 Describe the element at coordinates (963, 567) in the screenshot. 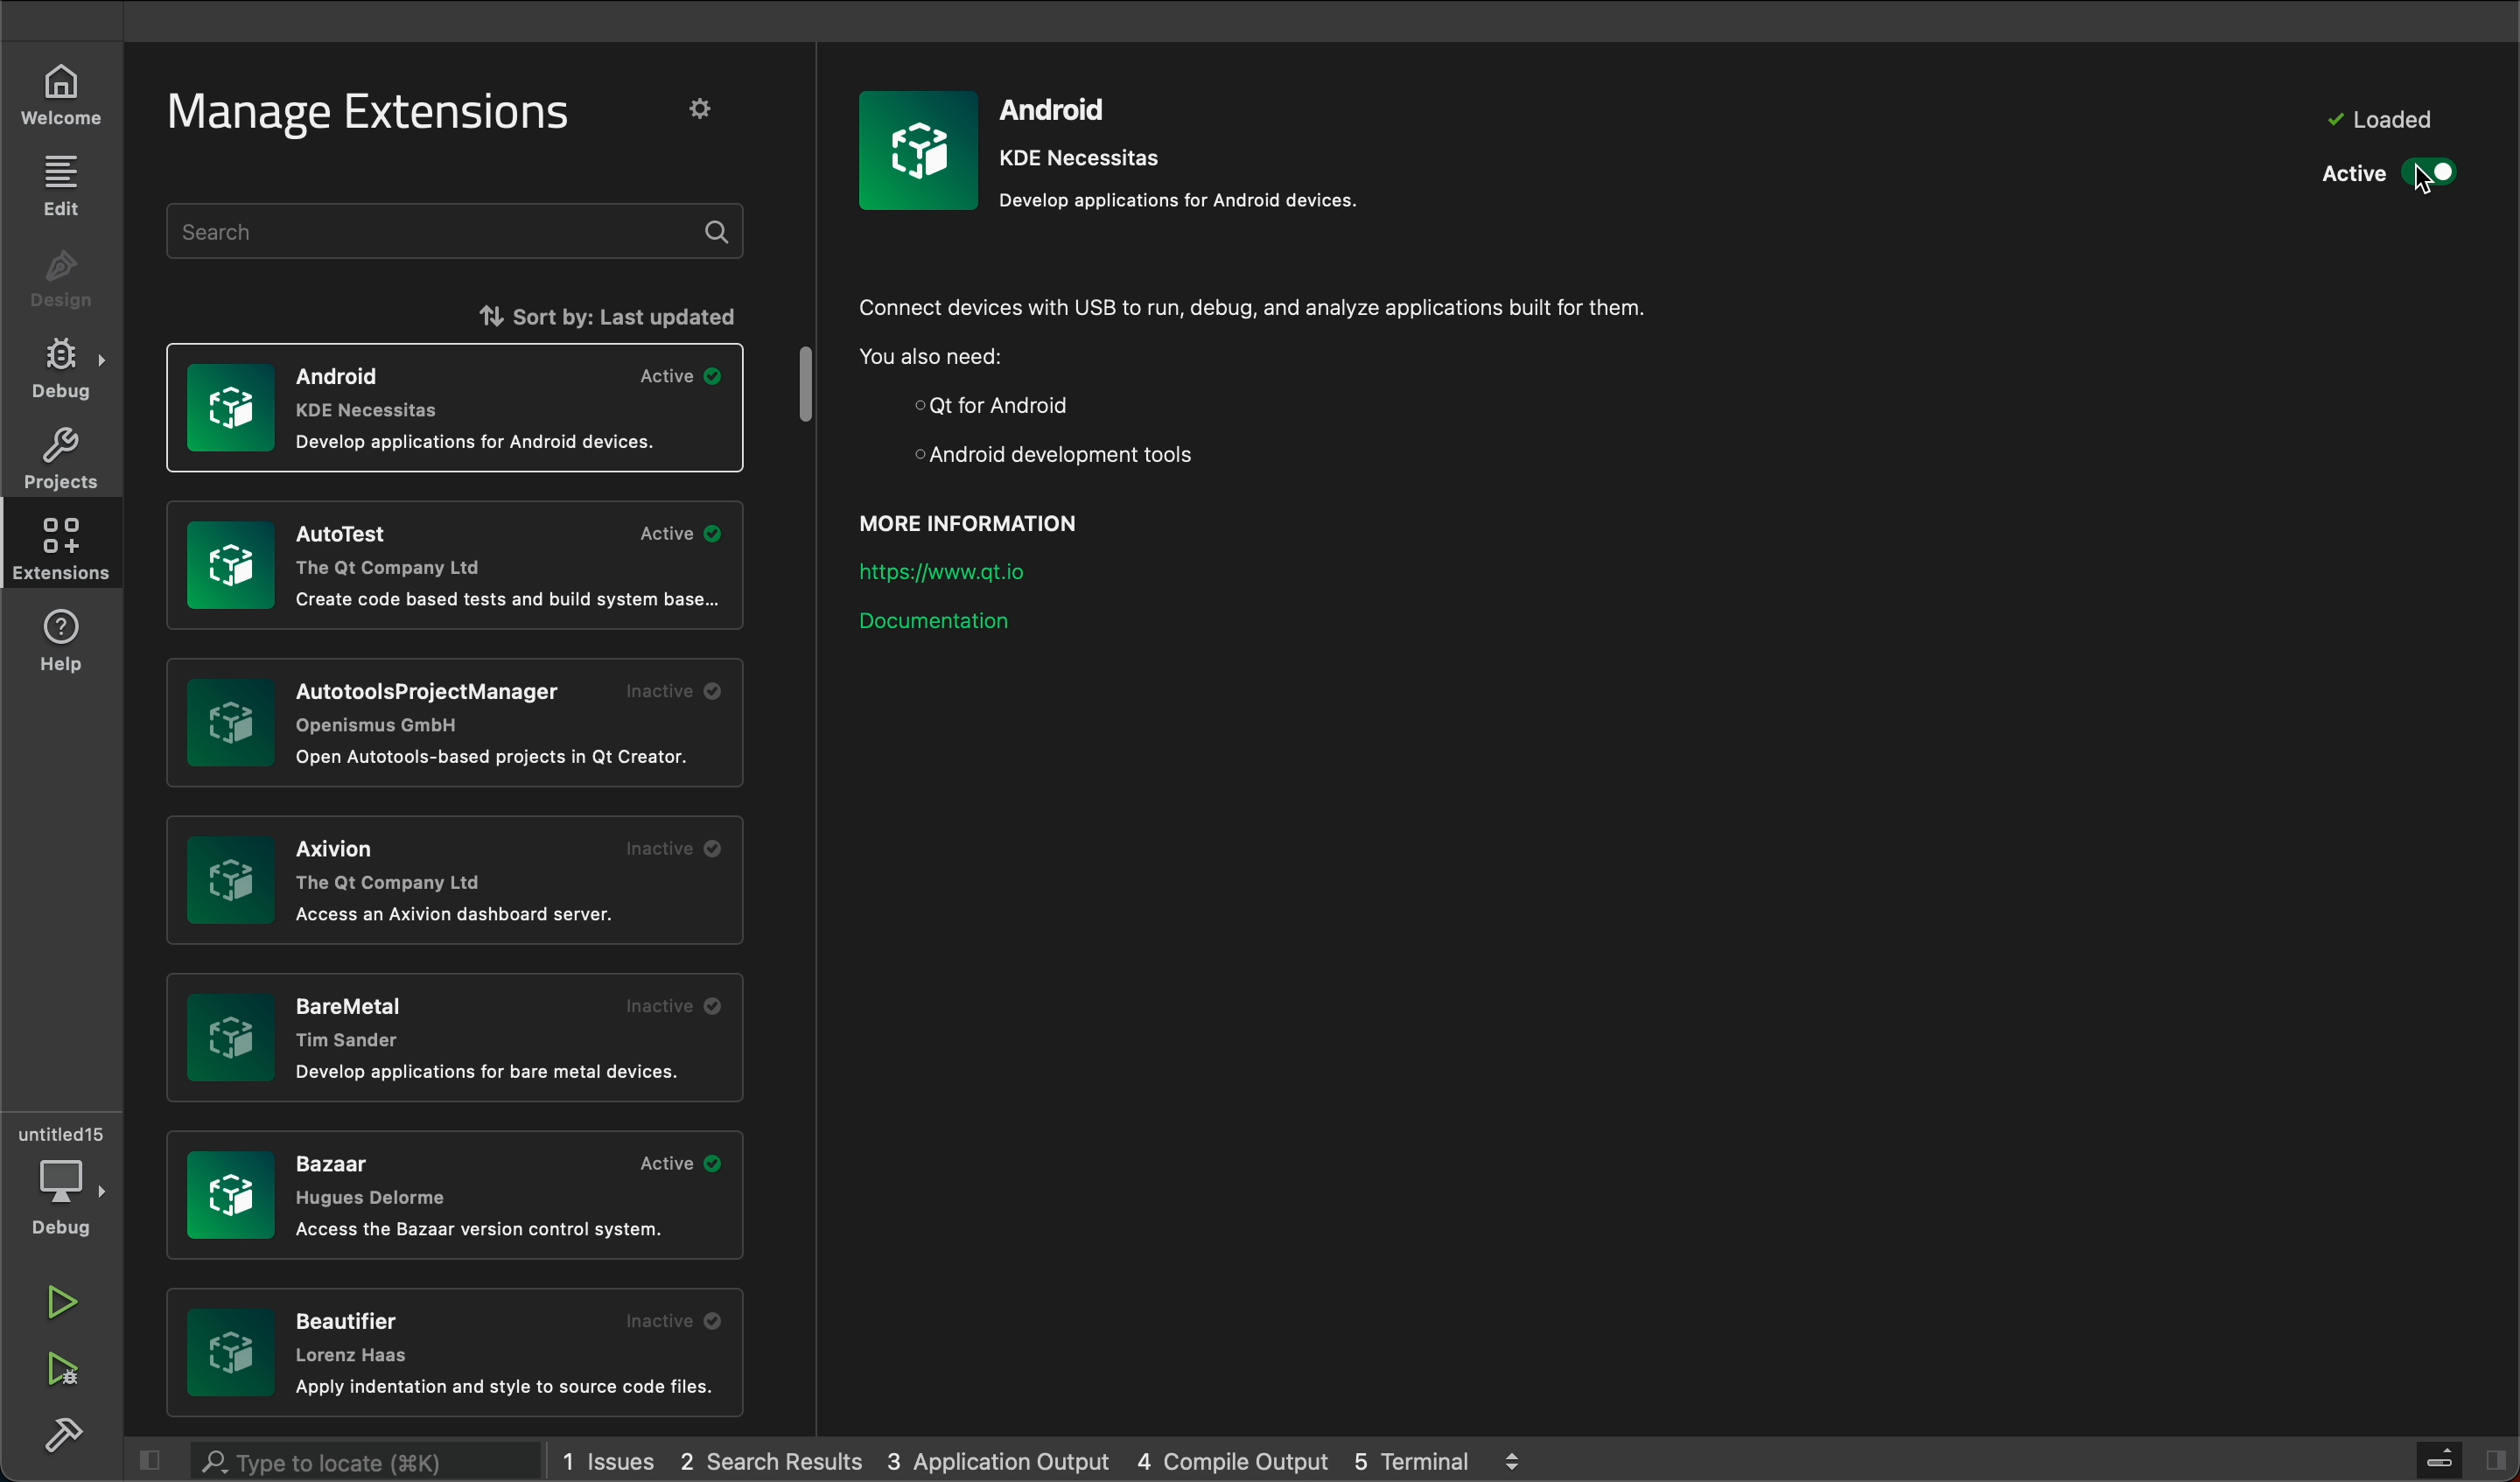

I see `link` at that location.